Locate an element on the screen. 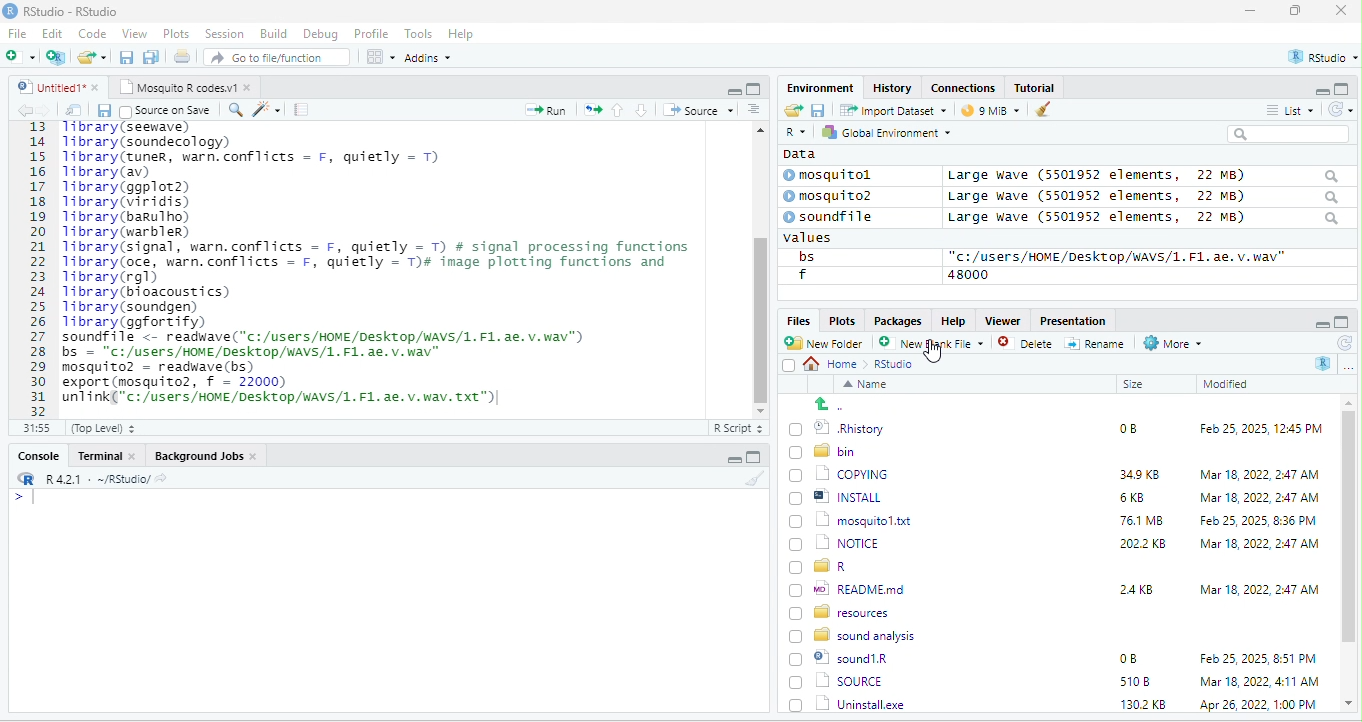 This screenshot has width=1362, height=722. © mosquitol is located at coordinates (842, 175).